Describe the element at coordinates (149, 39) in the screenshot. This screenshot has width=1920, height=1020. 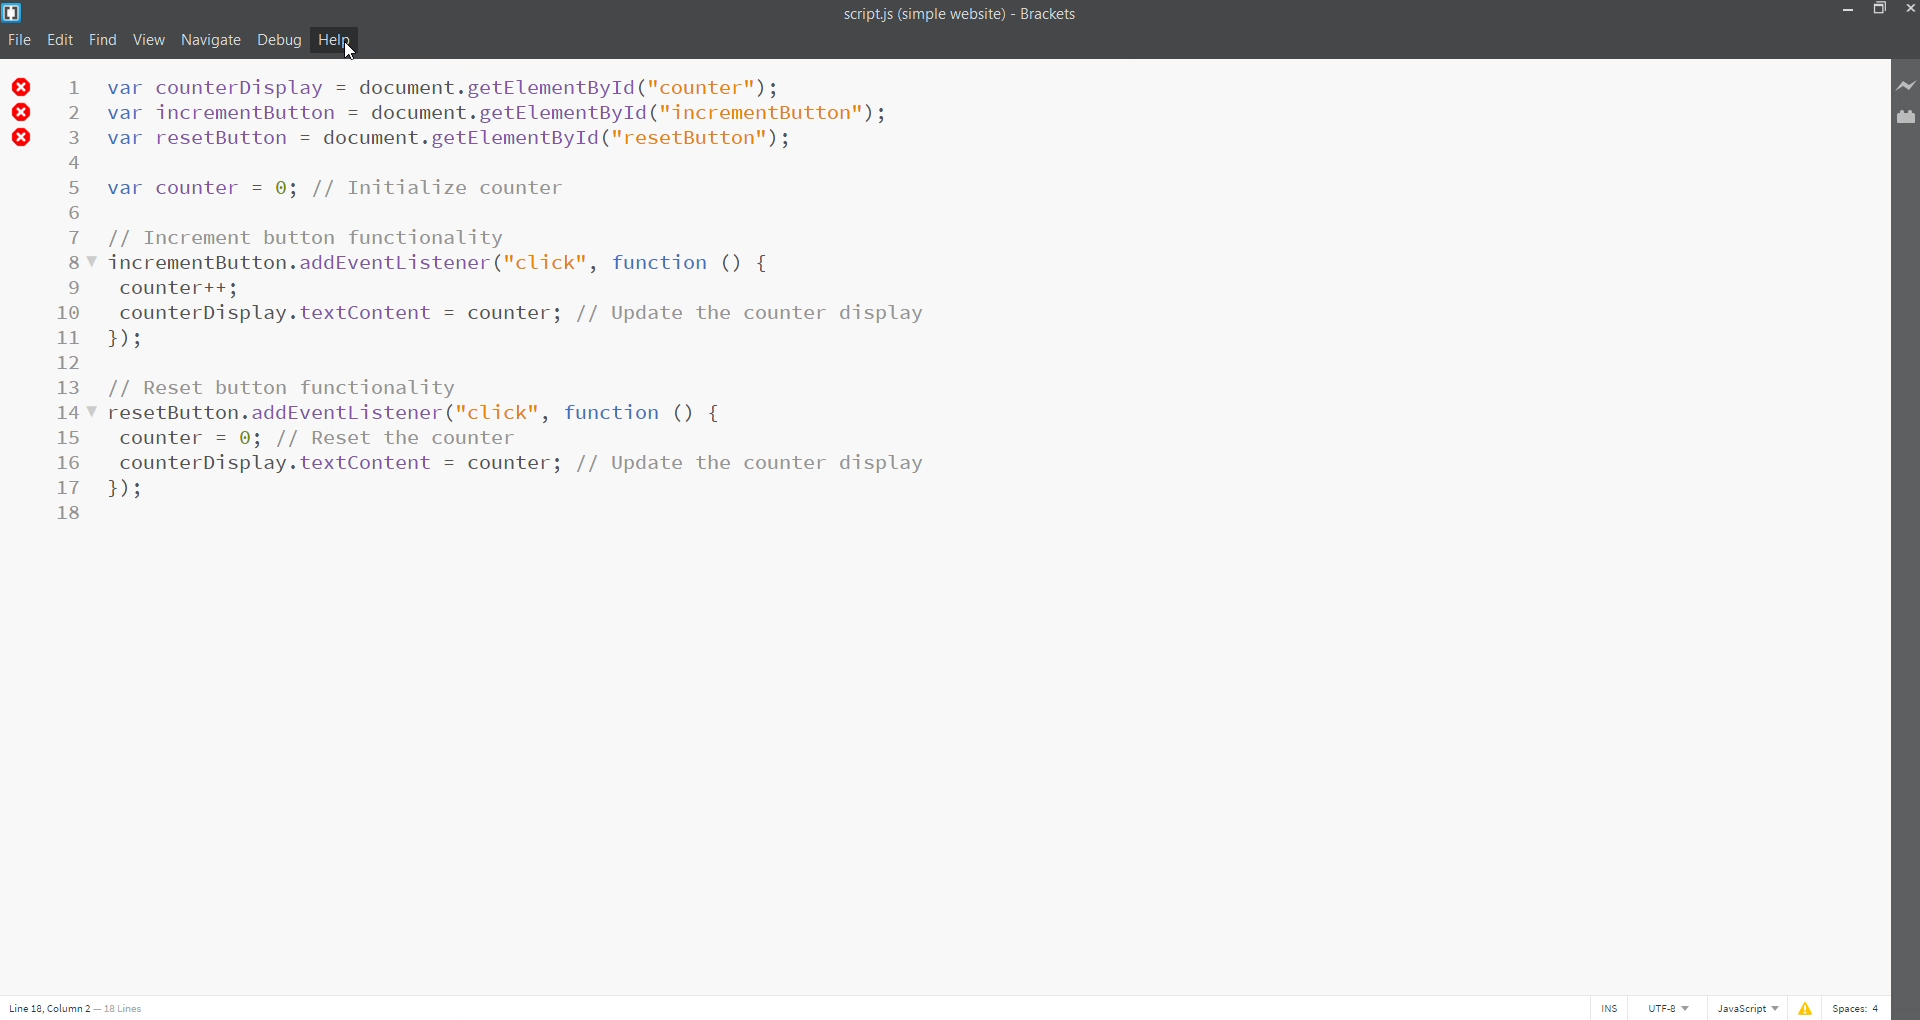
I see `view` at that location.